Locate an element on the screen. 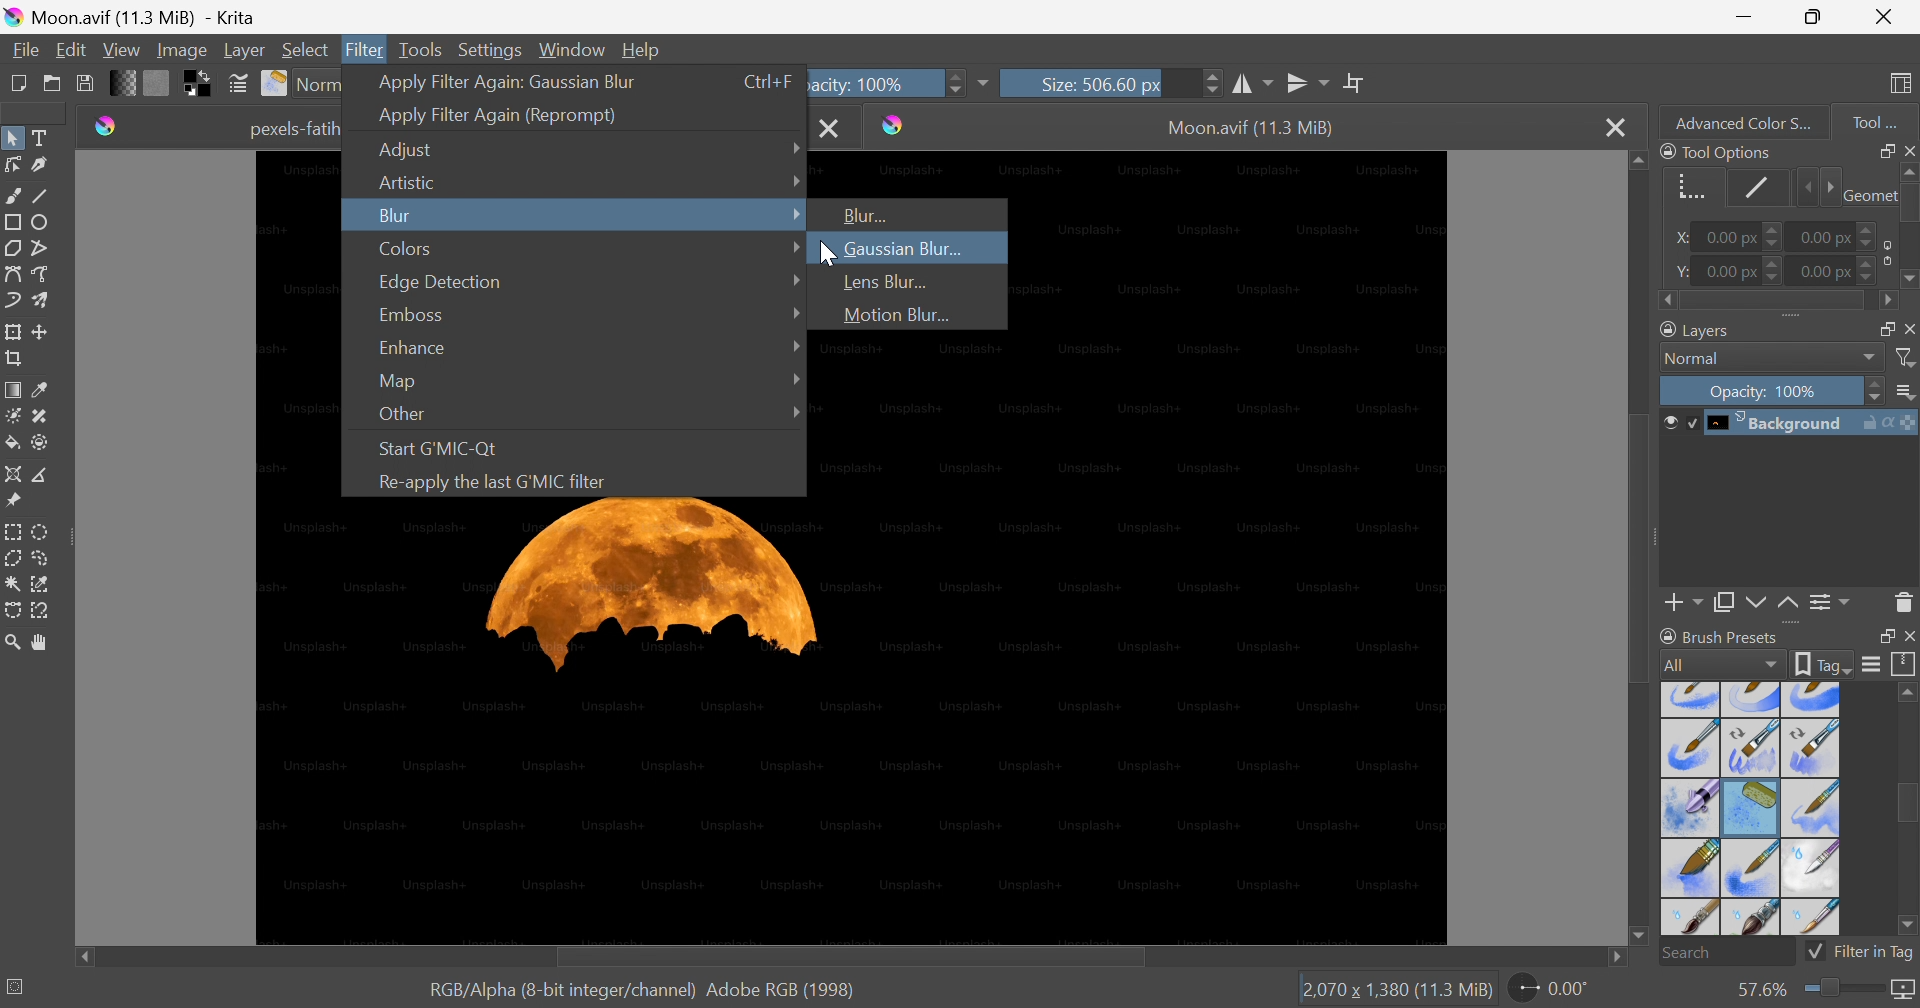  Horizontal mirror tool is located at coordinates (1252, 84).